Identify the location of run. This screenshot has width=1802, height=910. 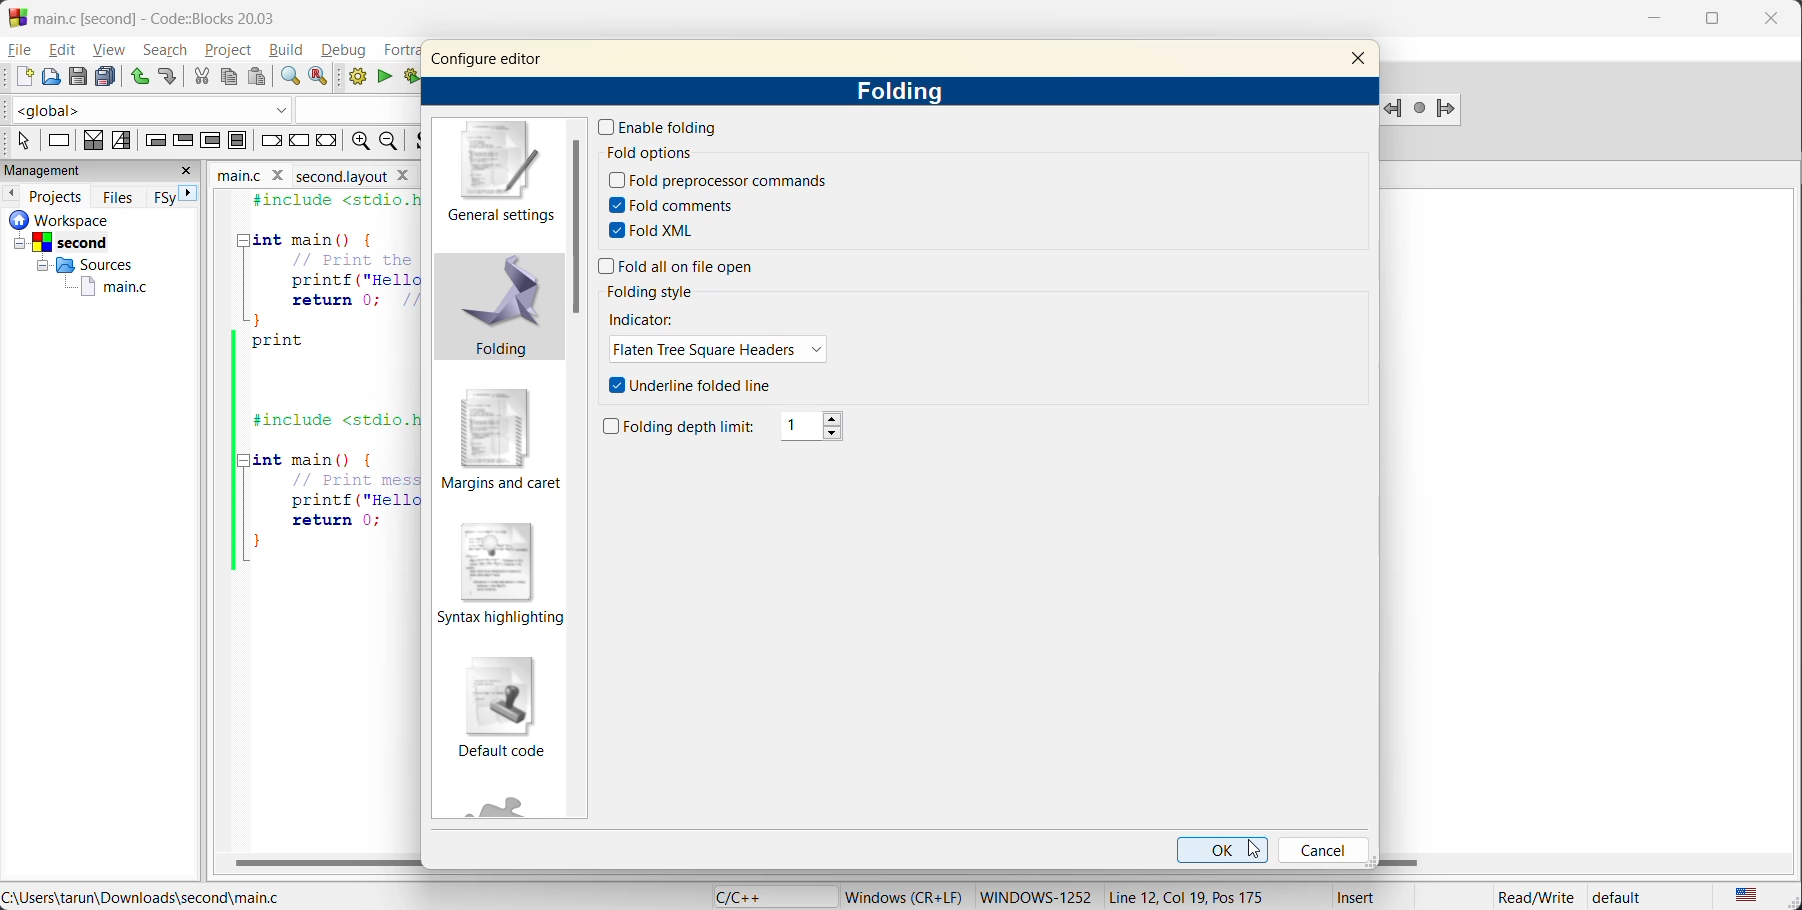
(385, 76).